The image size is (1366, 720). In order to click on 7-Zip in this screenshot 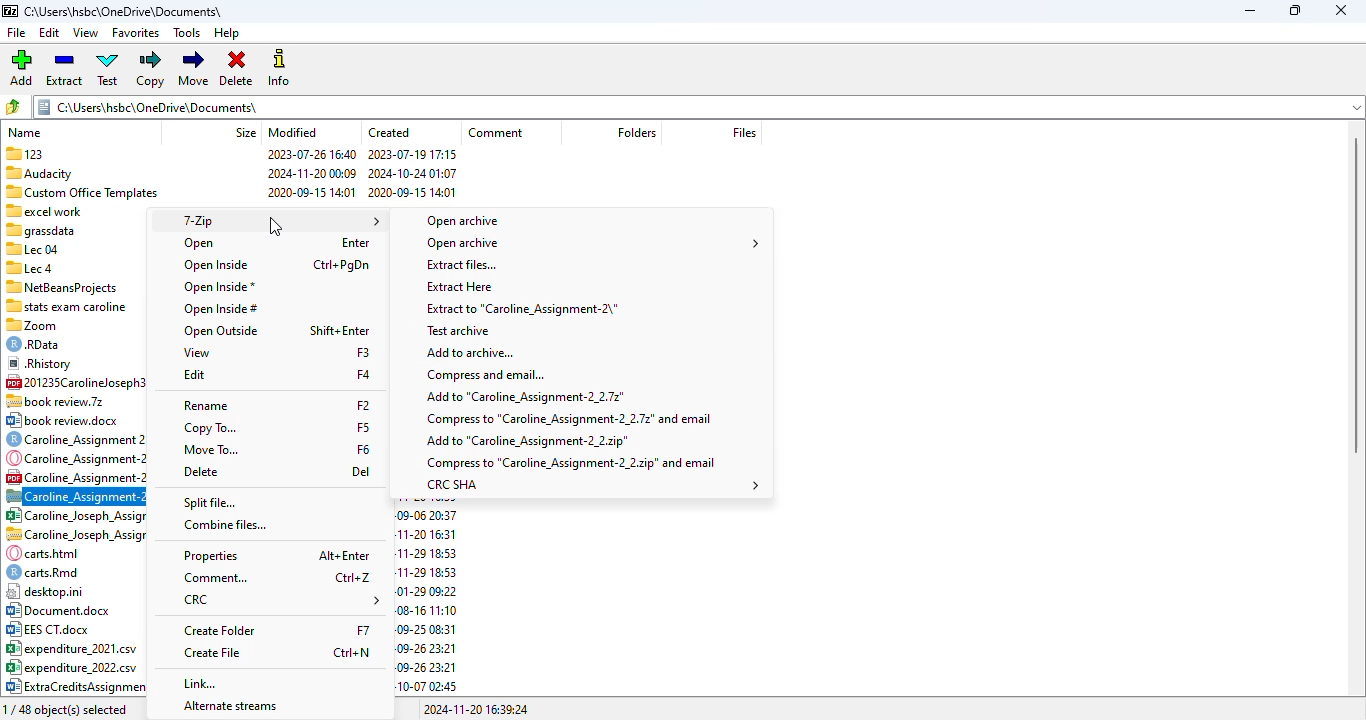, I will do `click(277, 221)`.